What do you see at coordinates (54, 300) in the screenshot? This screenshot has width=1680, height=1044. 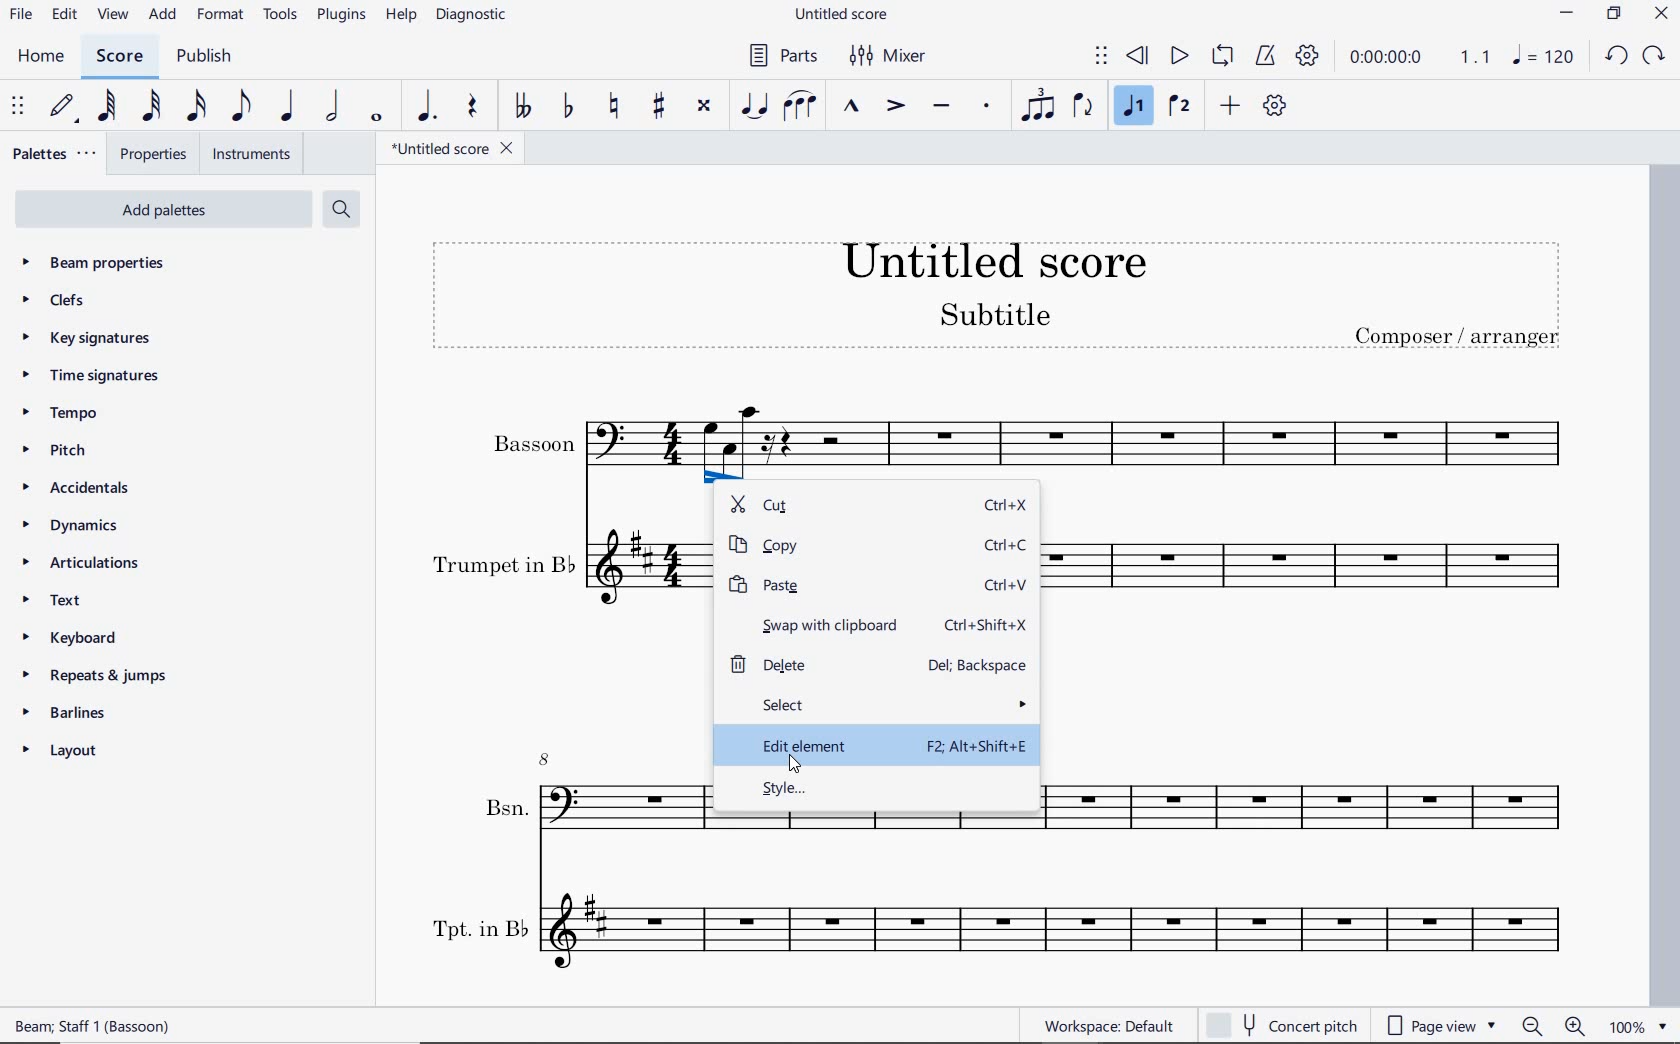 I see `clefs` at bounding box center [54, 300].